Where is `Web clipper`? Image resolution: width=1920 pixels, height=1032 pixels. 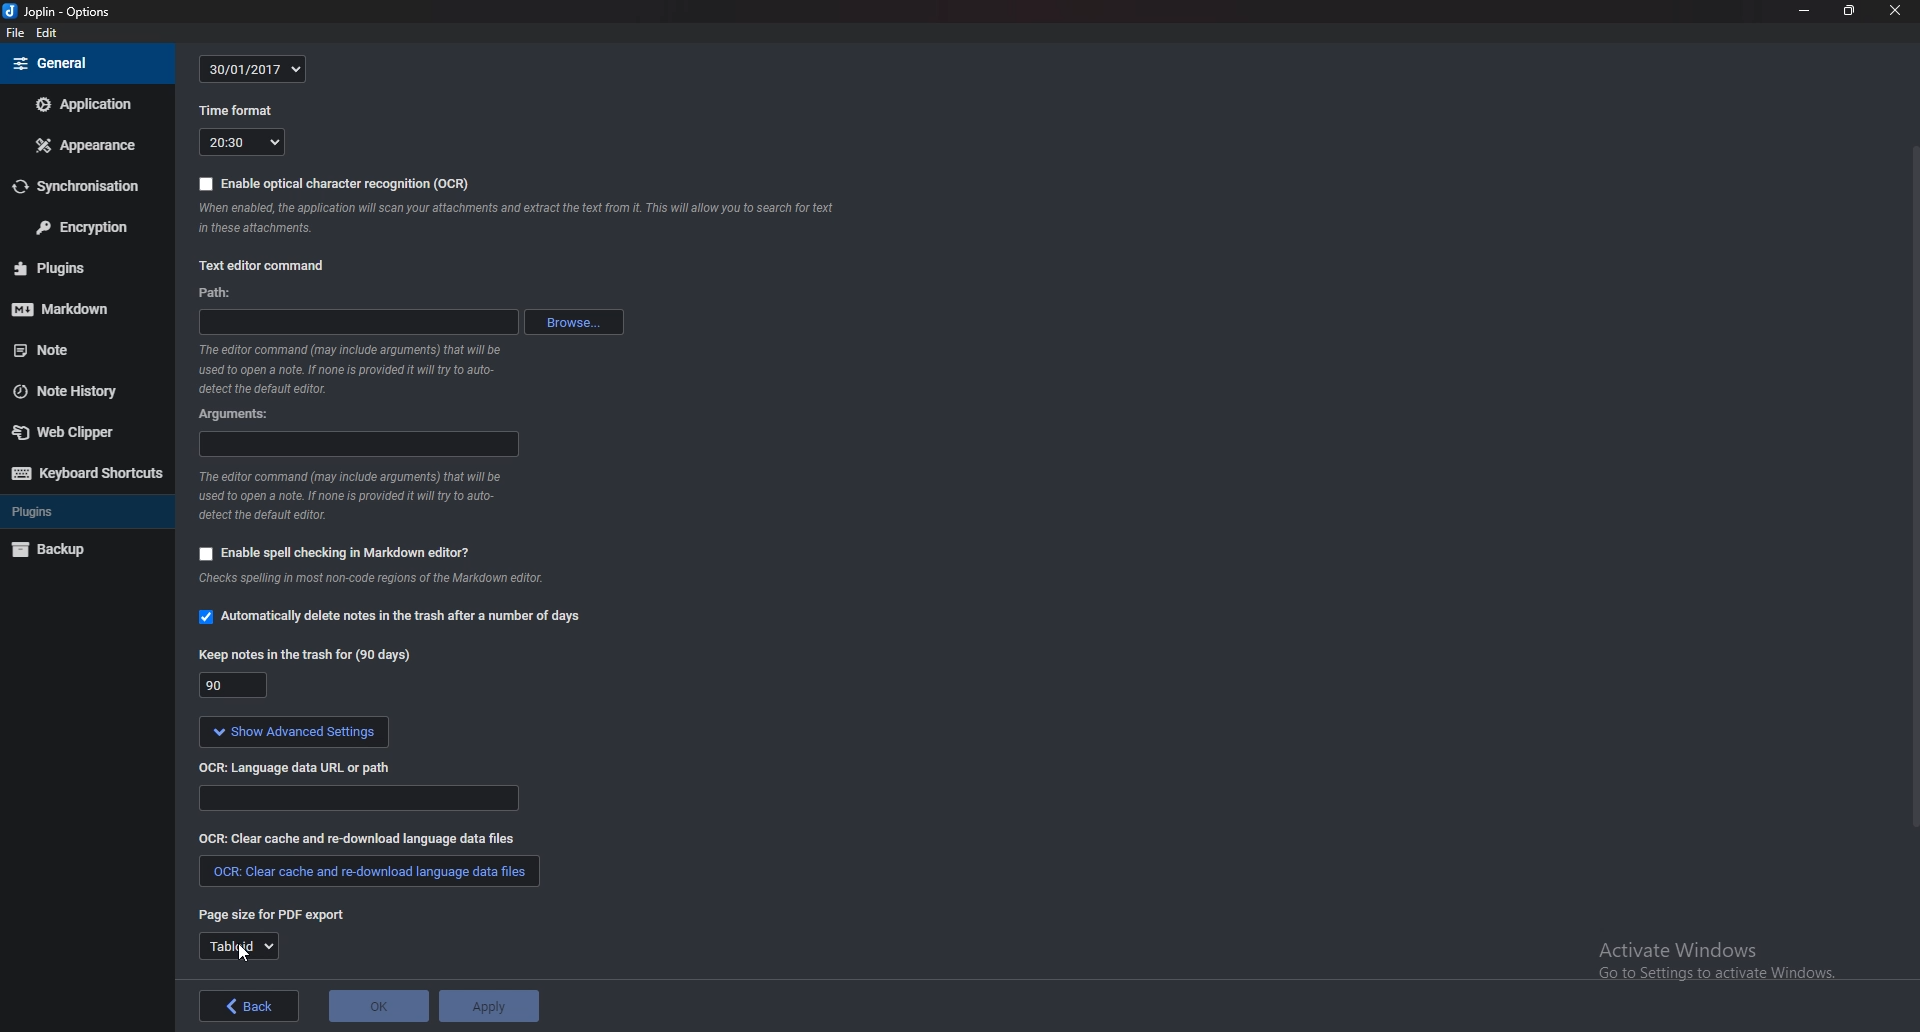
Web clipper is located at coordinates (82, 430).